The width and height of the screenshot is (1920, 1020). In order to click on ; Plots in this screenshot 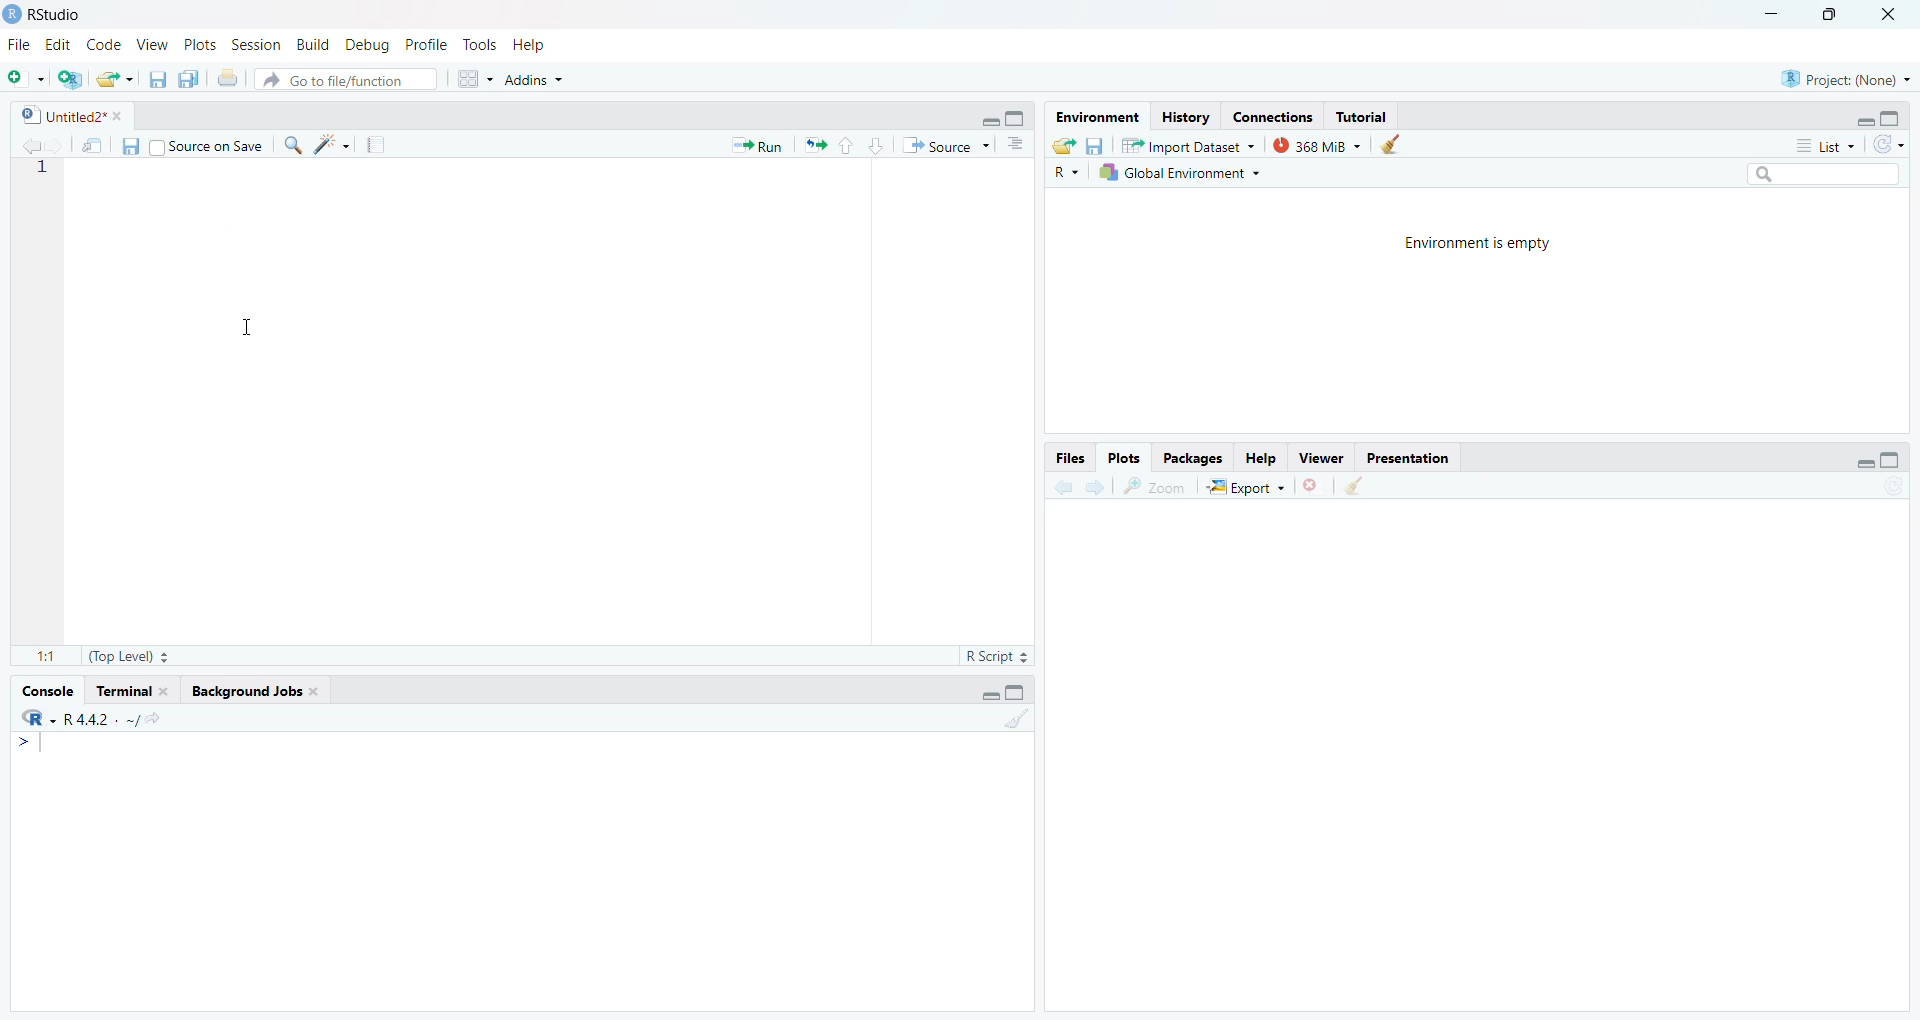, I will do `click(1125, 459)`.